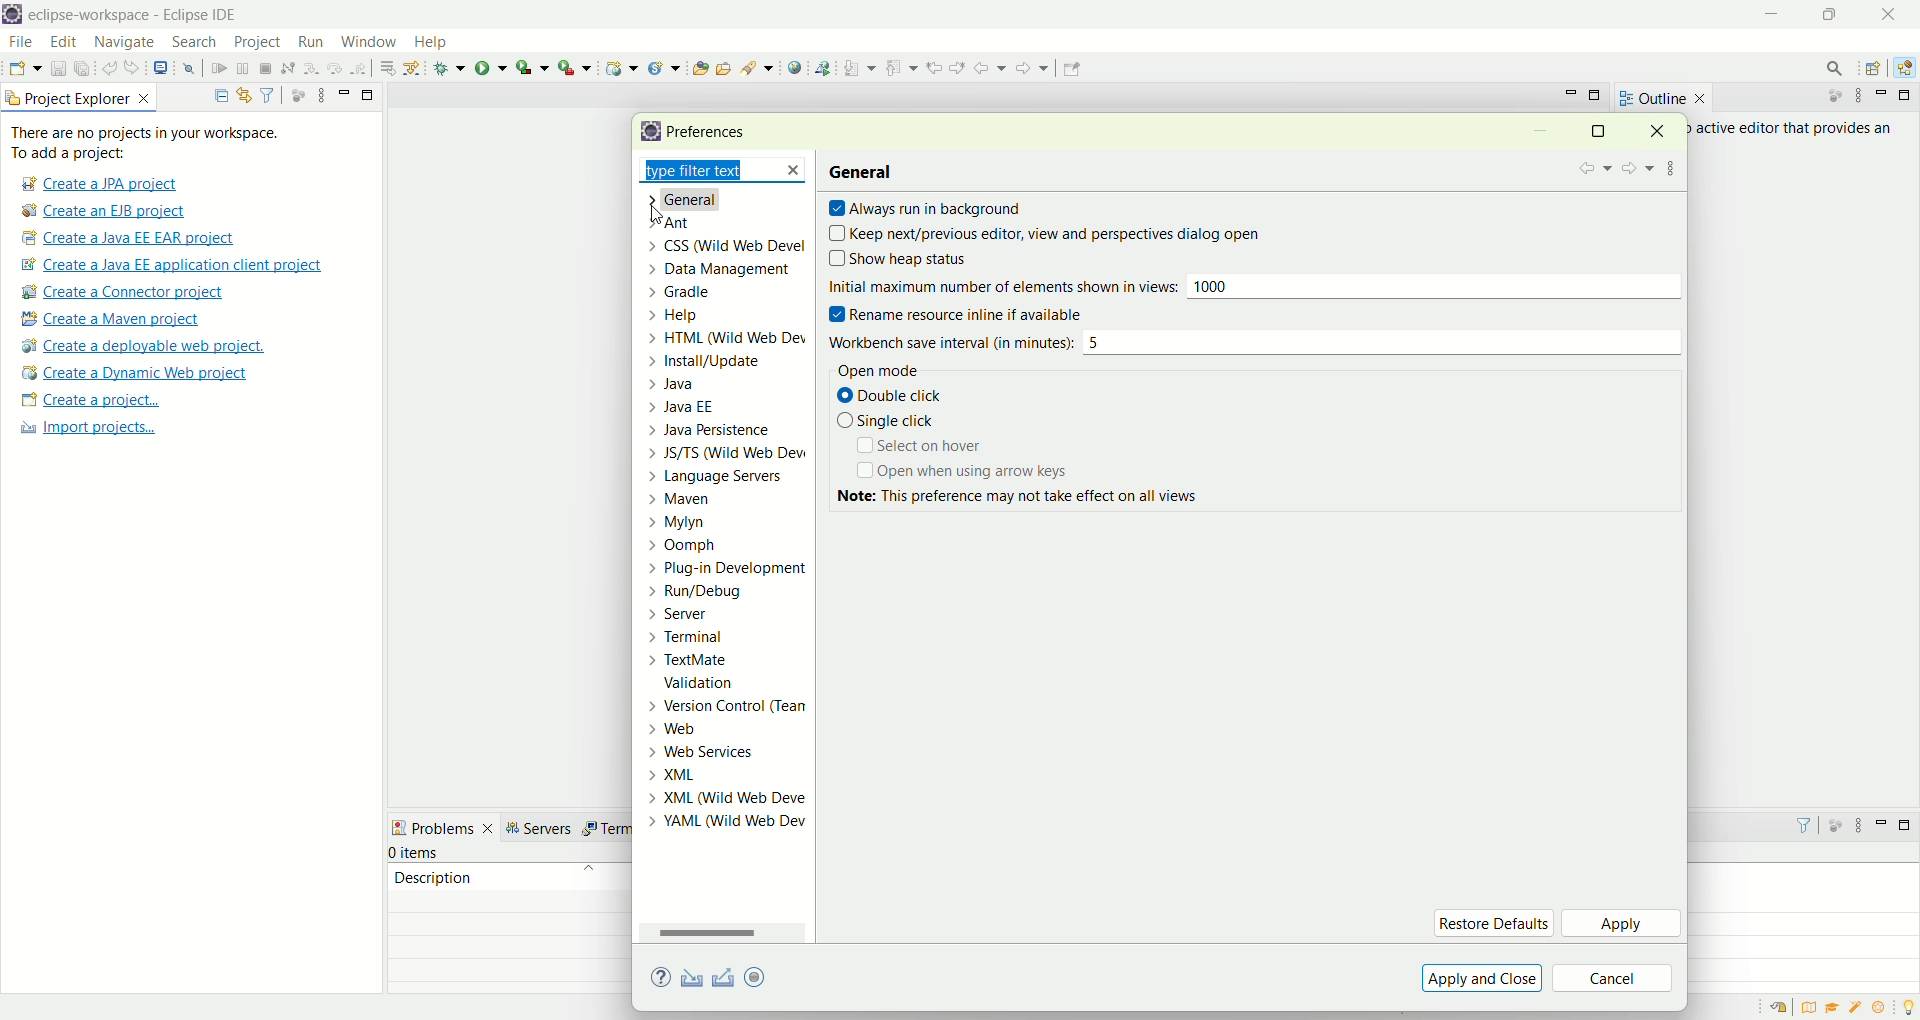 This screenshot has width=1920, height=1020. Describe the element at coordinates (722, 476) in the screenshot. I see `language servers` at that location.